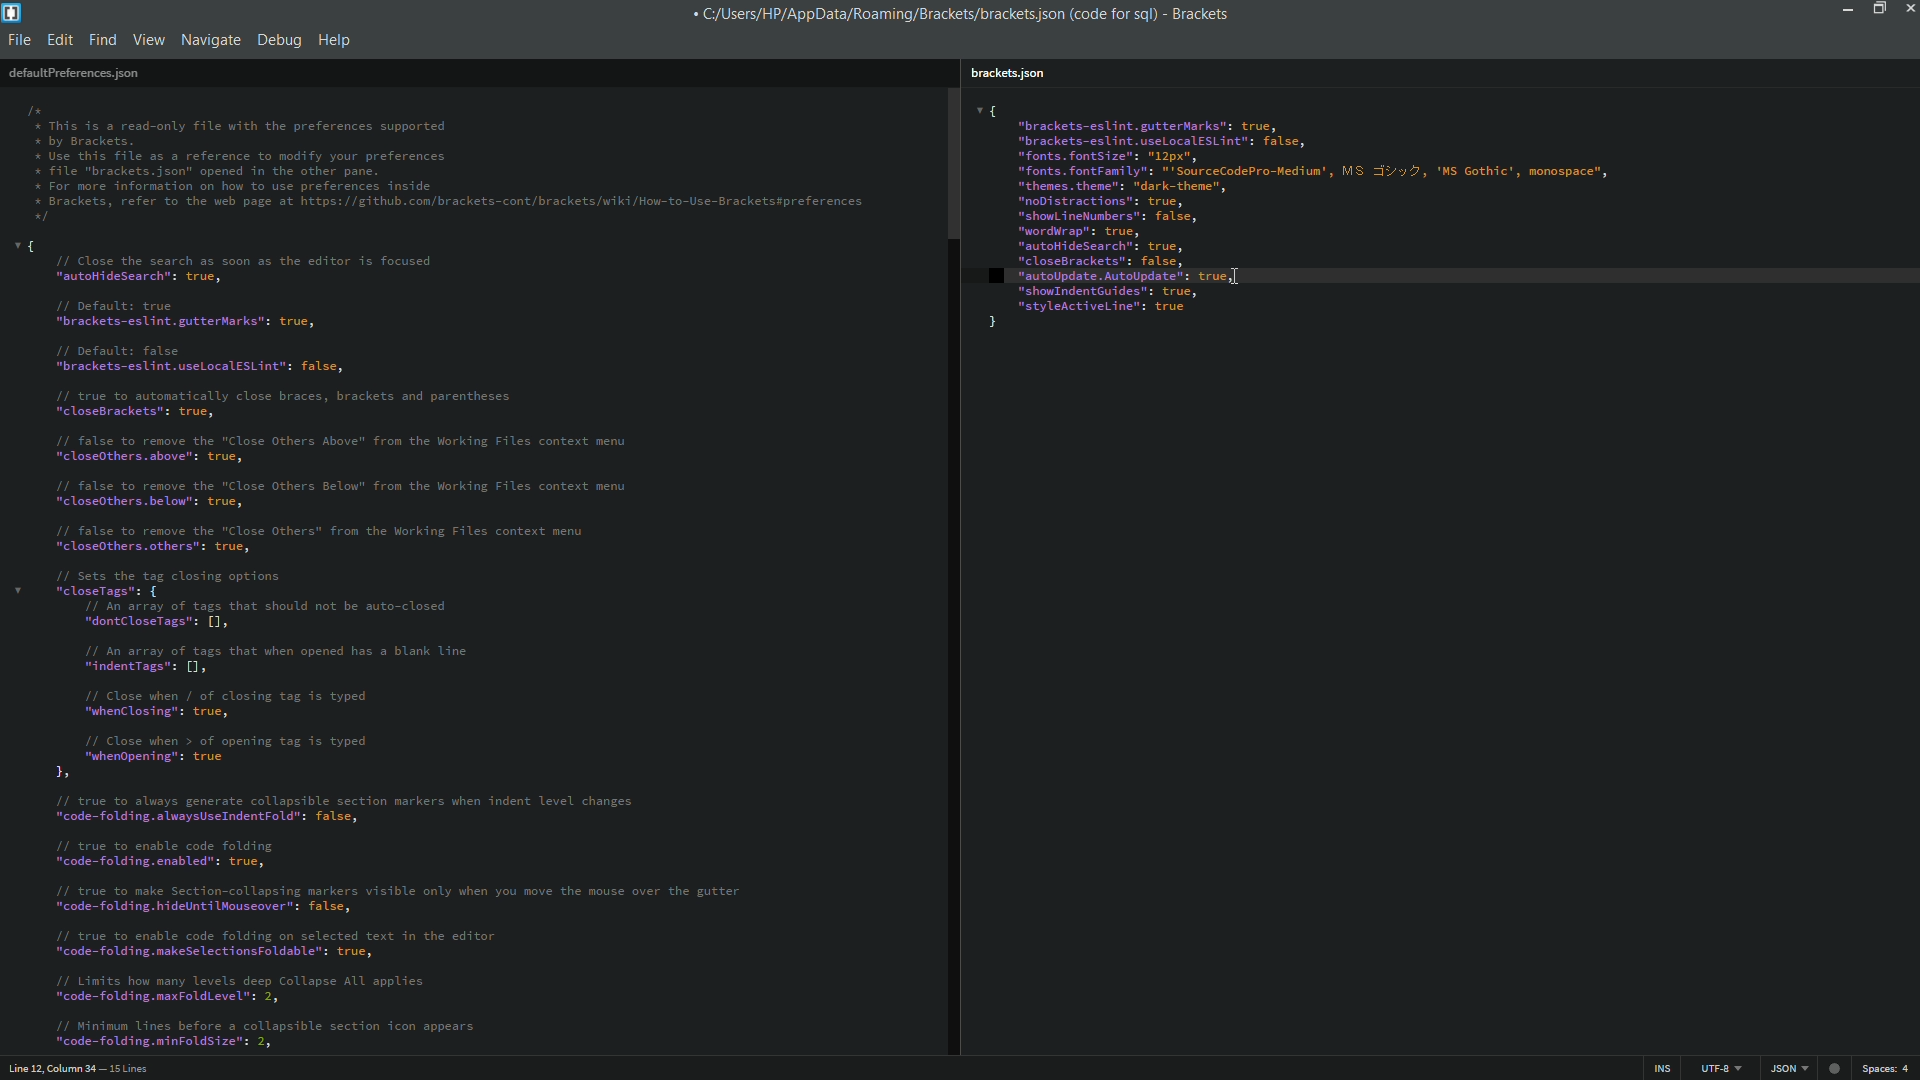 The width and height of the screenshot is (1920, 1080). What do you see at coordinates (149, 40) in the screenshot?
I see `view menu` at bounding box center [149, 40].